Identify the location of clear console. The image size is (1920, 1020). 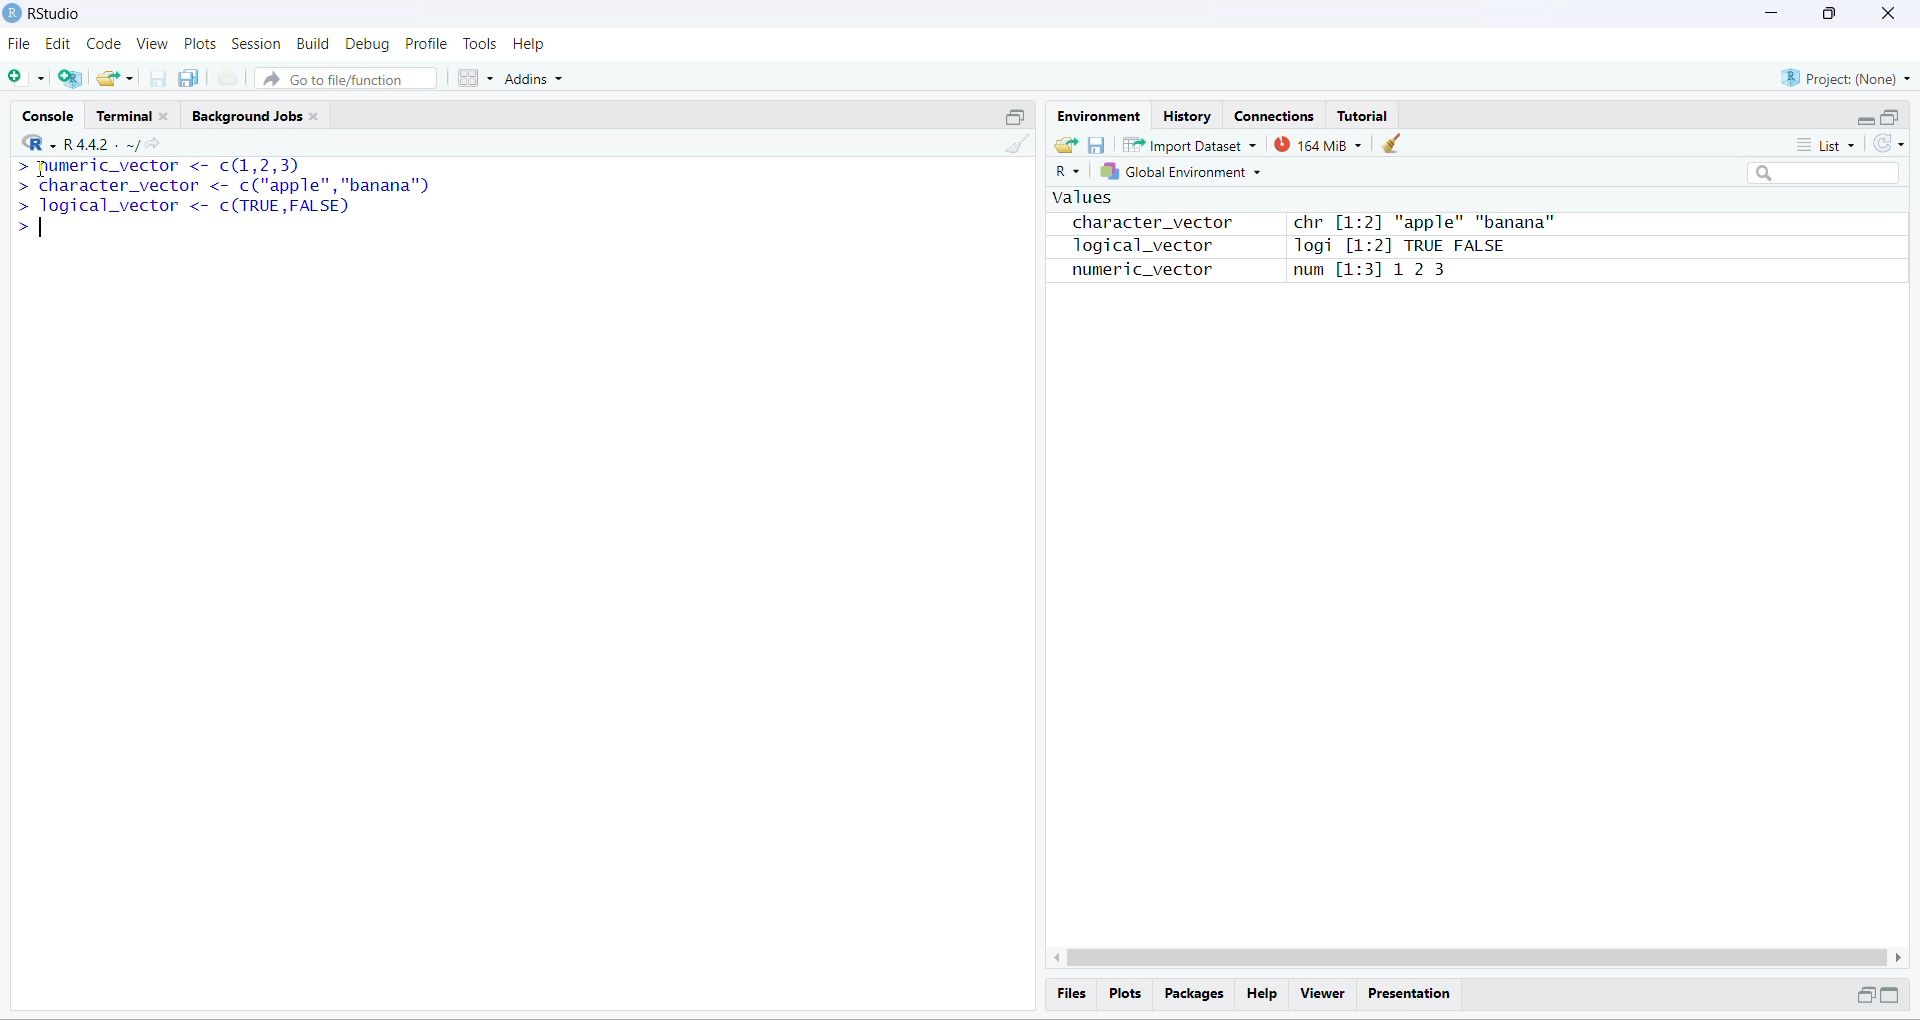
(1021, 145).